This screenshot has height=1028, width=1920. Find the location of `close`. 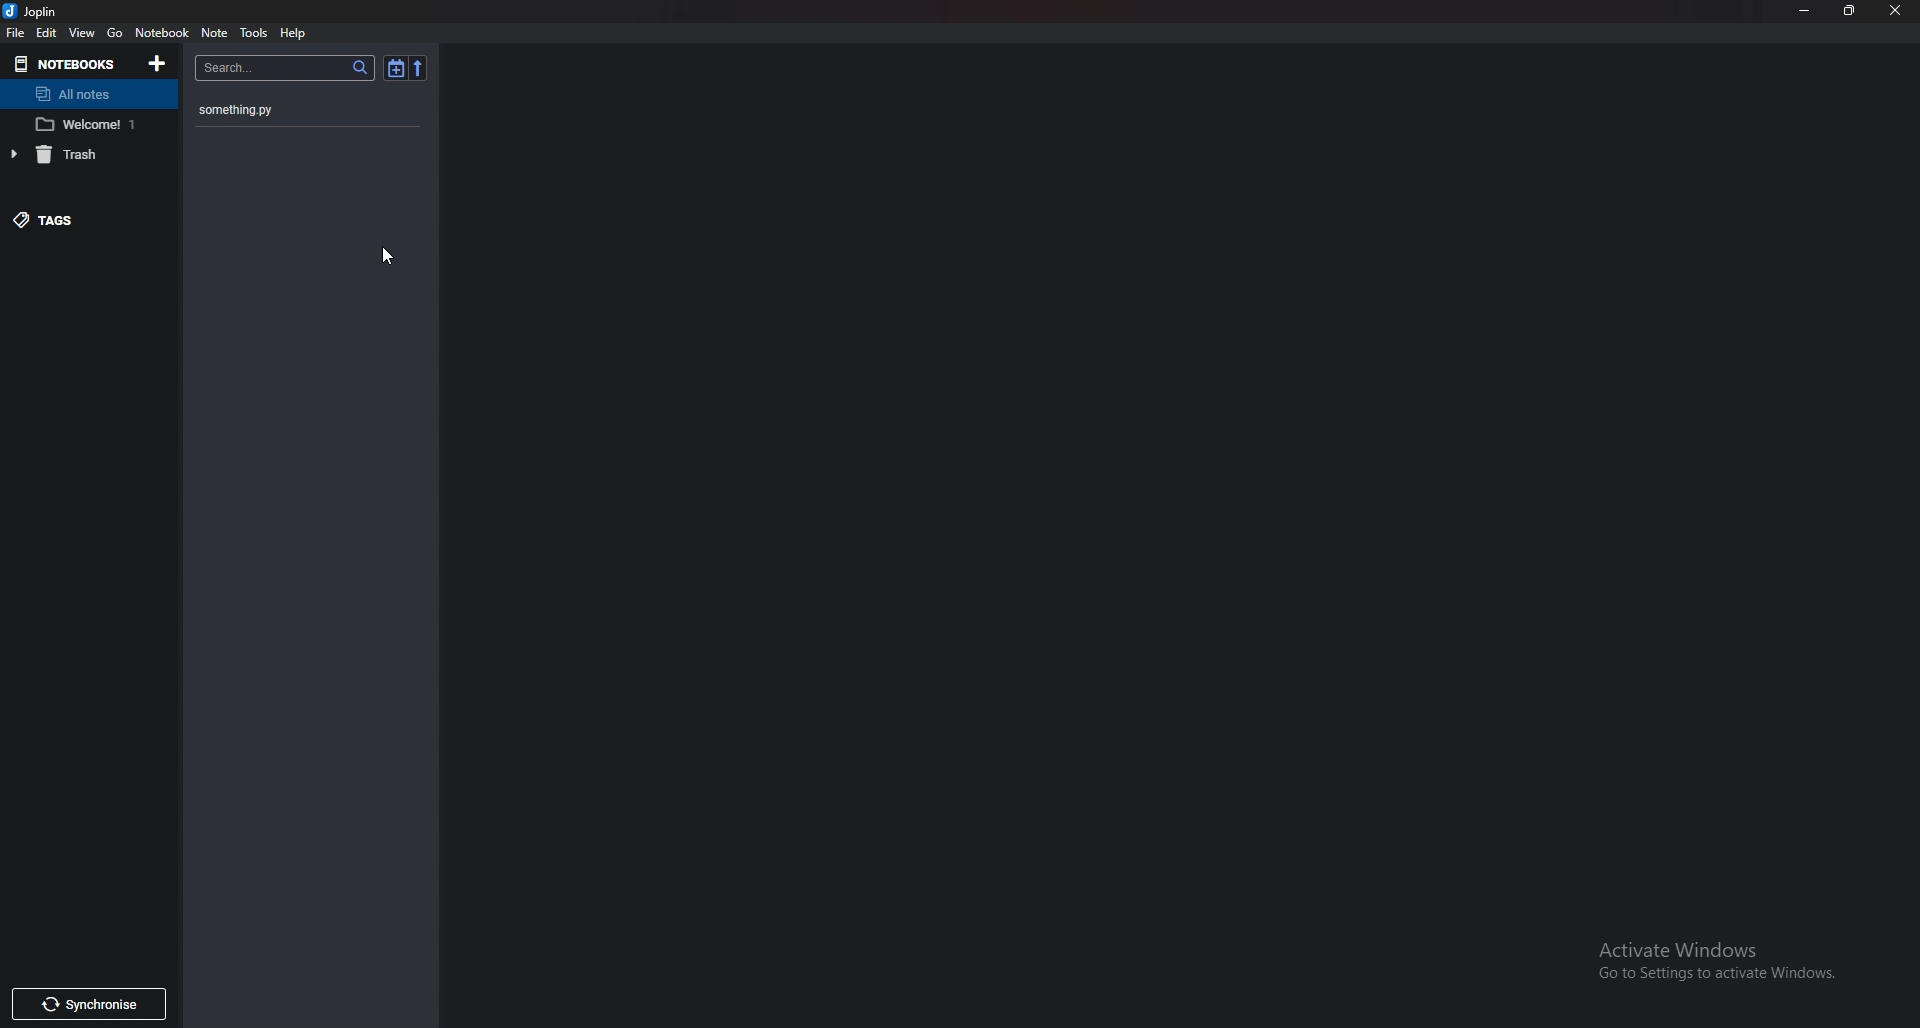

close is located at coordinates (1896, 12).